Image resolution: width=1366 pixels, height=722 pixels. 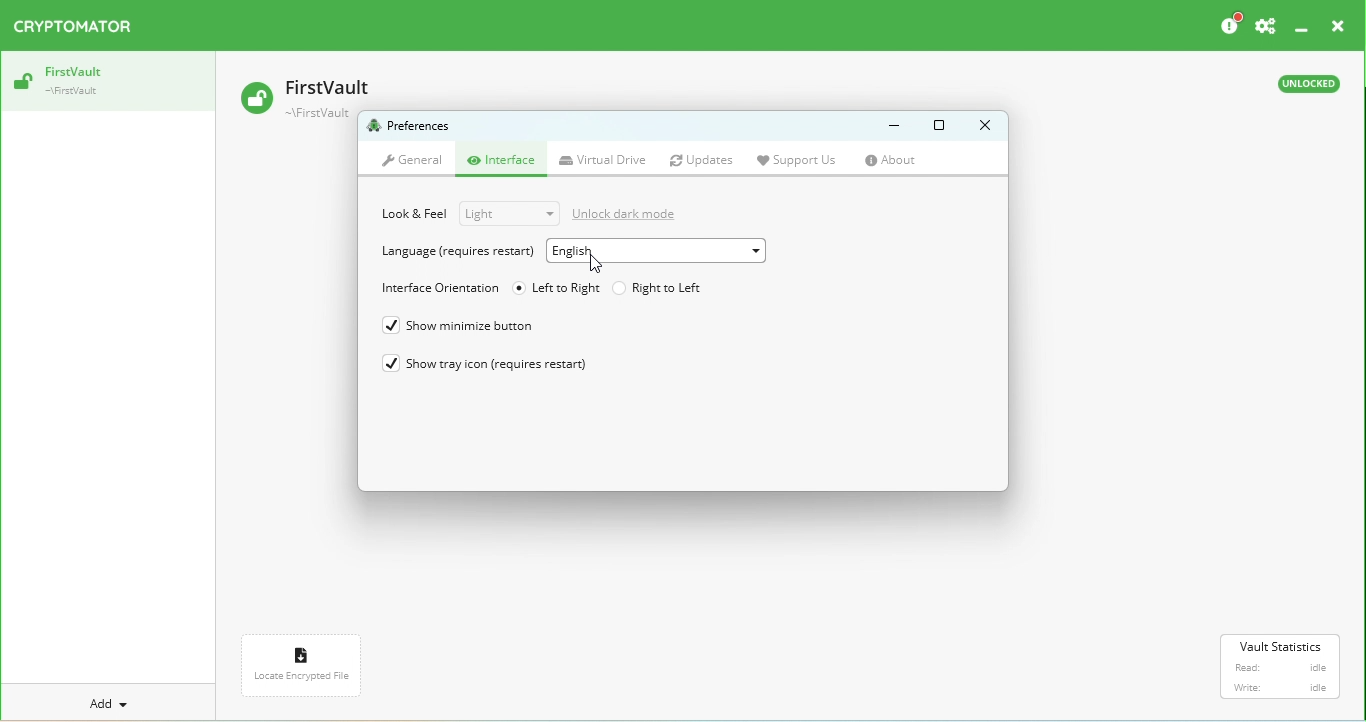 I want to click on Minimize, so click(x=886, y=126).